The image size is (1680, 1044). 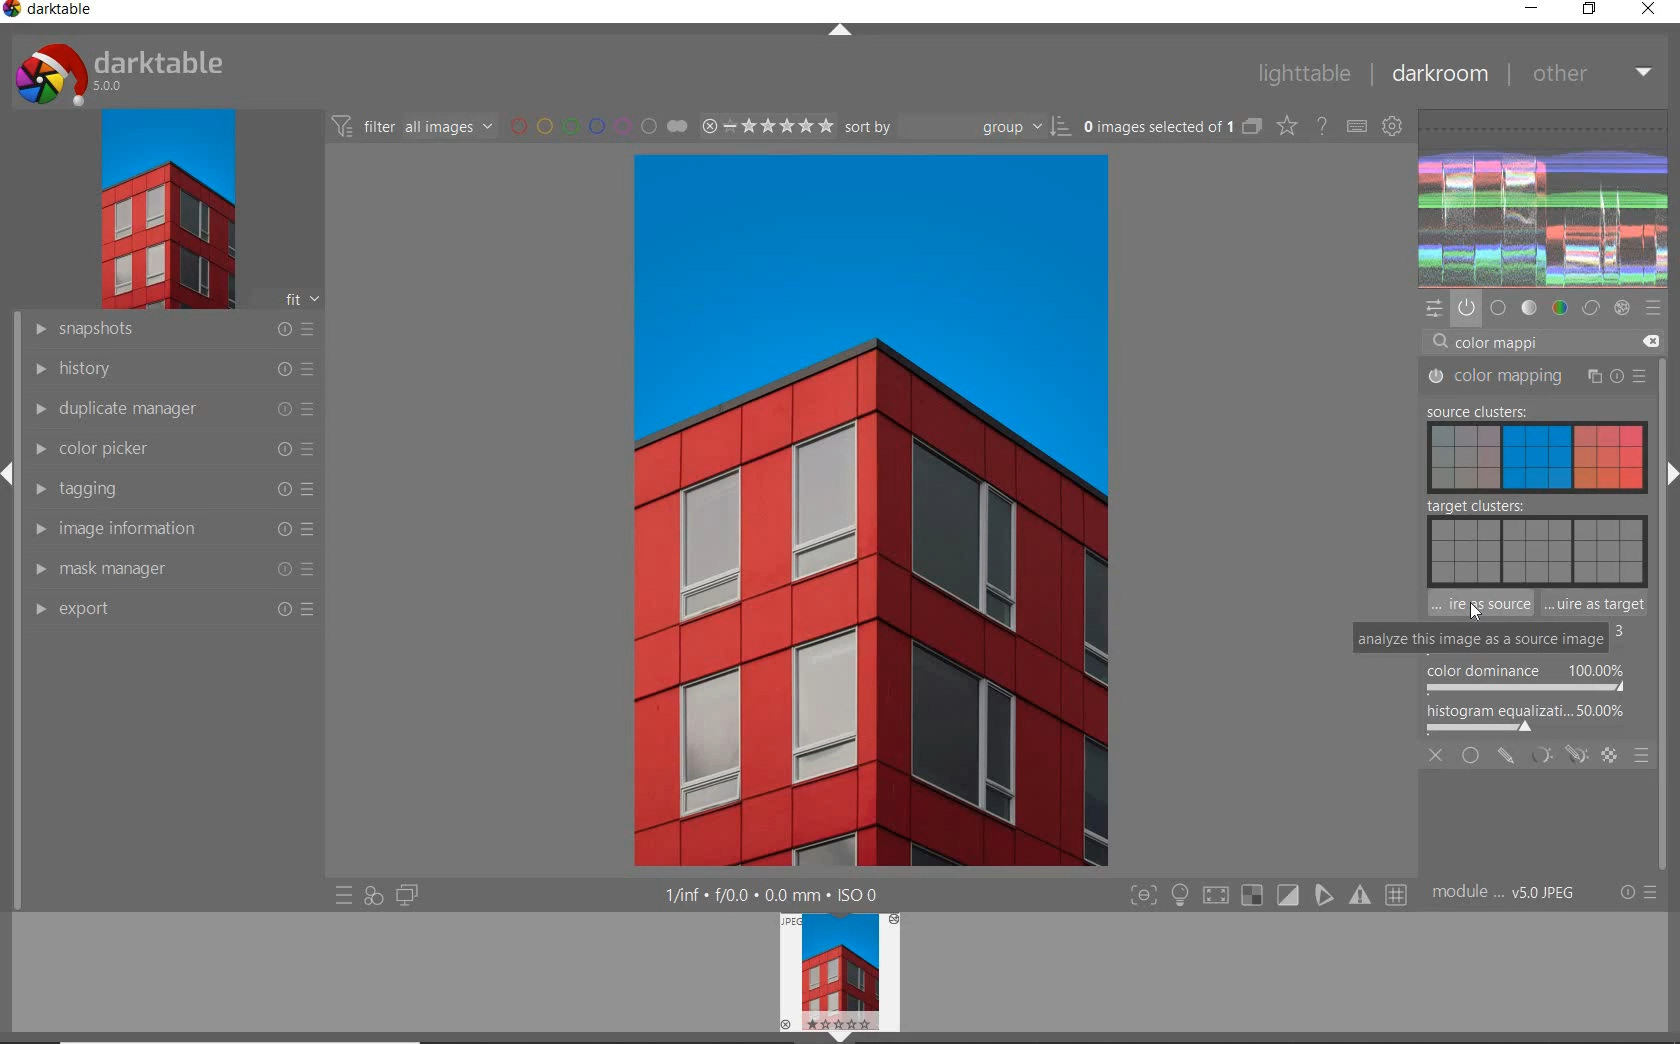 I want to click on effect, so click(x=1621, y=309).